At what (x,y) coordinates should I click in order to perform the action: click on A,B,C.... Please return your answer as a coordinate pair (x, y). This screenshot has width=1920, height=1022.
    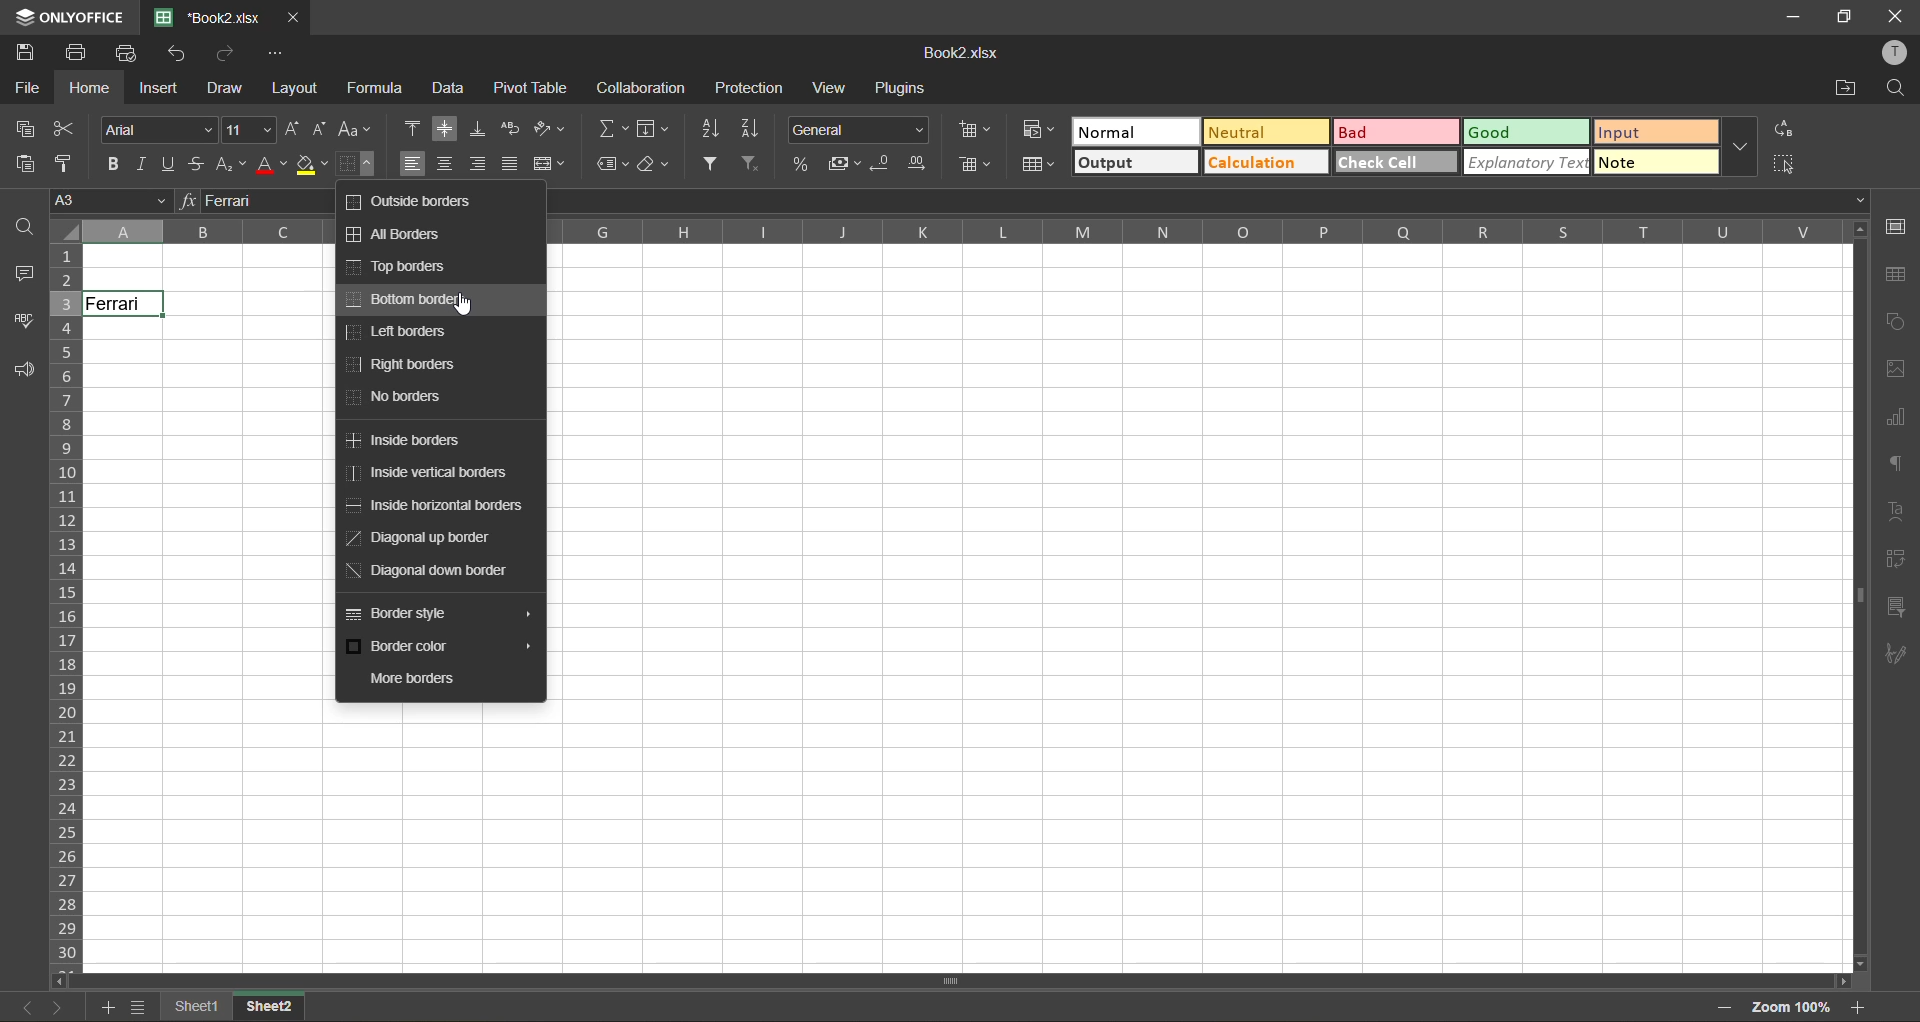
    Looking at the image, I should click on (192, 228).